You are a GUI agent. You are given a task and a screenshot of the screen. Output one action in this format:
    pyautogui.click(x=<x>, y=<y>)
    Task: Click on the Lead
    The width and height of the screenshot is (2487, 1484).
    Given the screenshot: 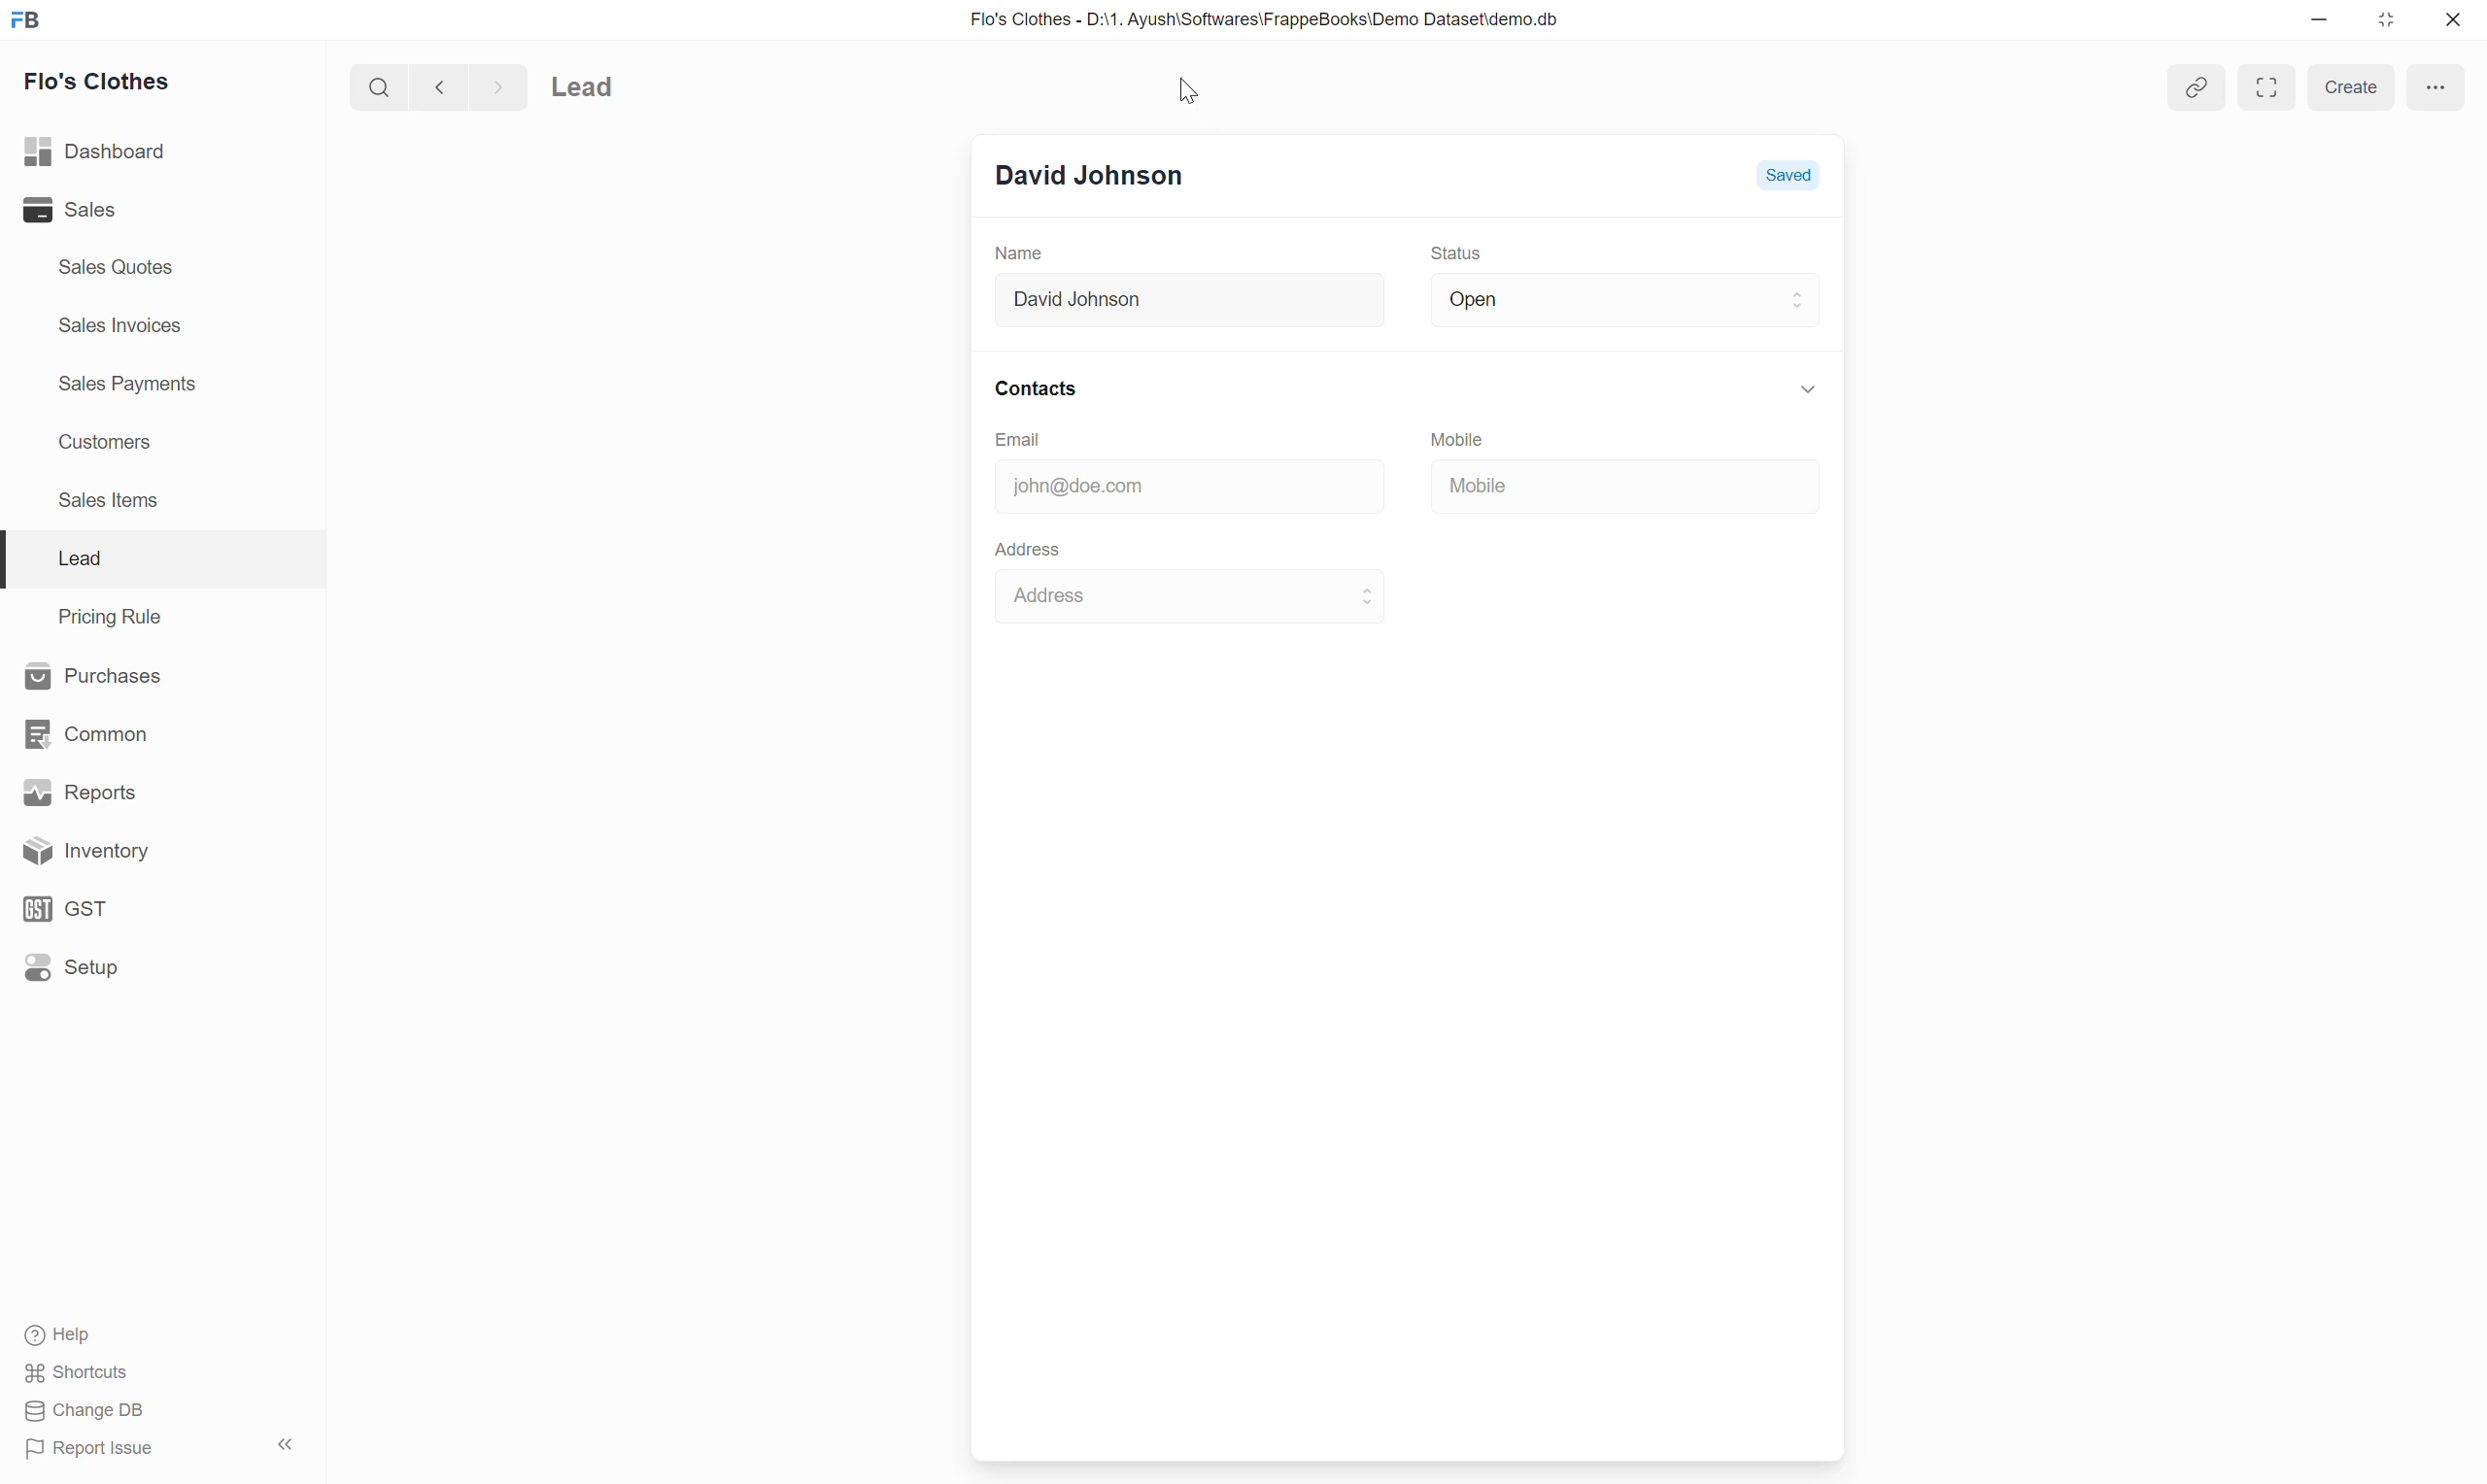 What is the action you would take?
    pyautogui.click(x=638, y=84)
    